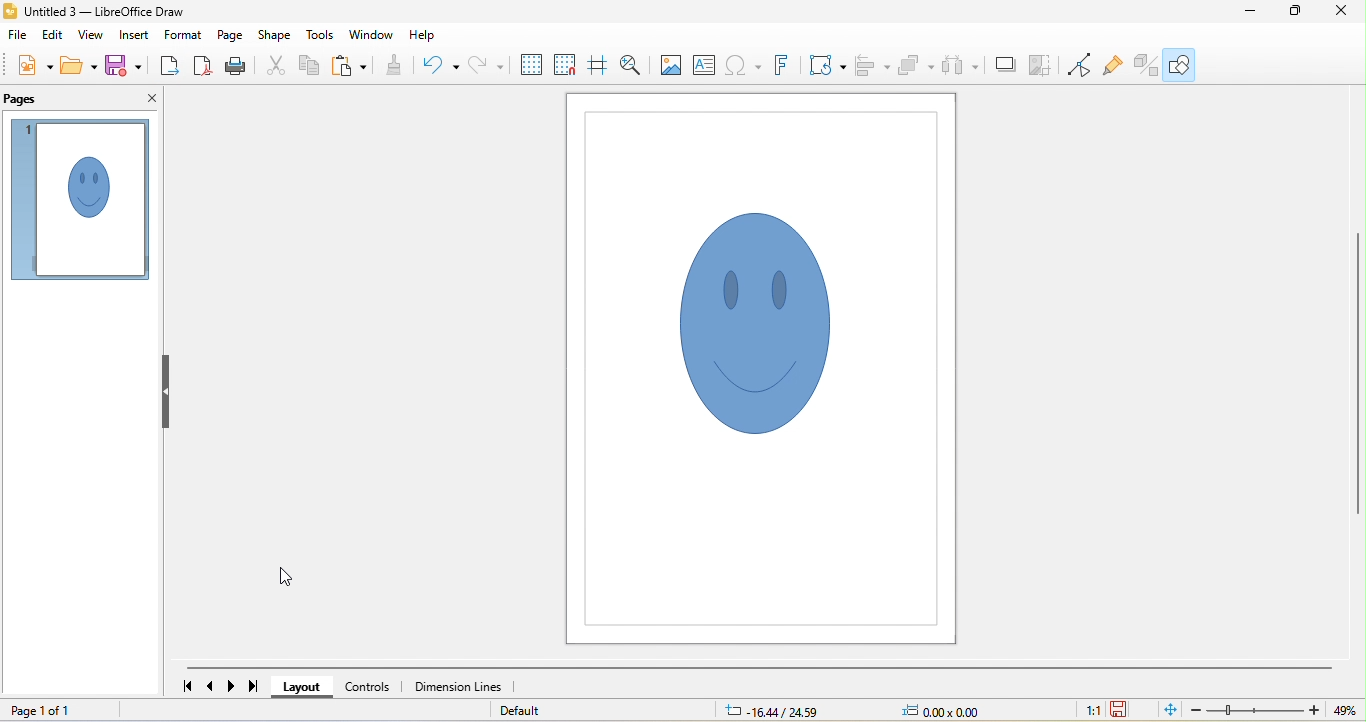 The image size is (1366, 722). I want to click on redo, so click(486, 64).